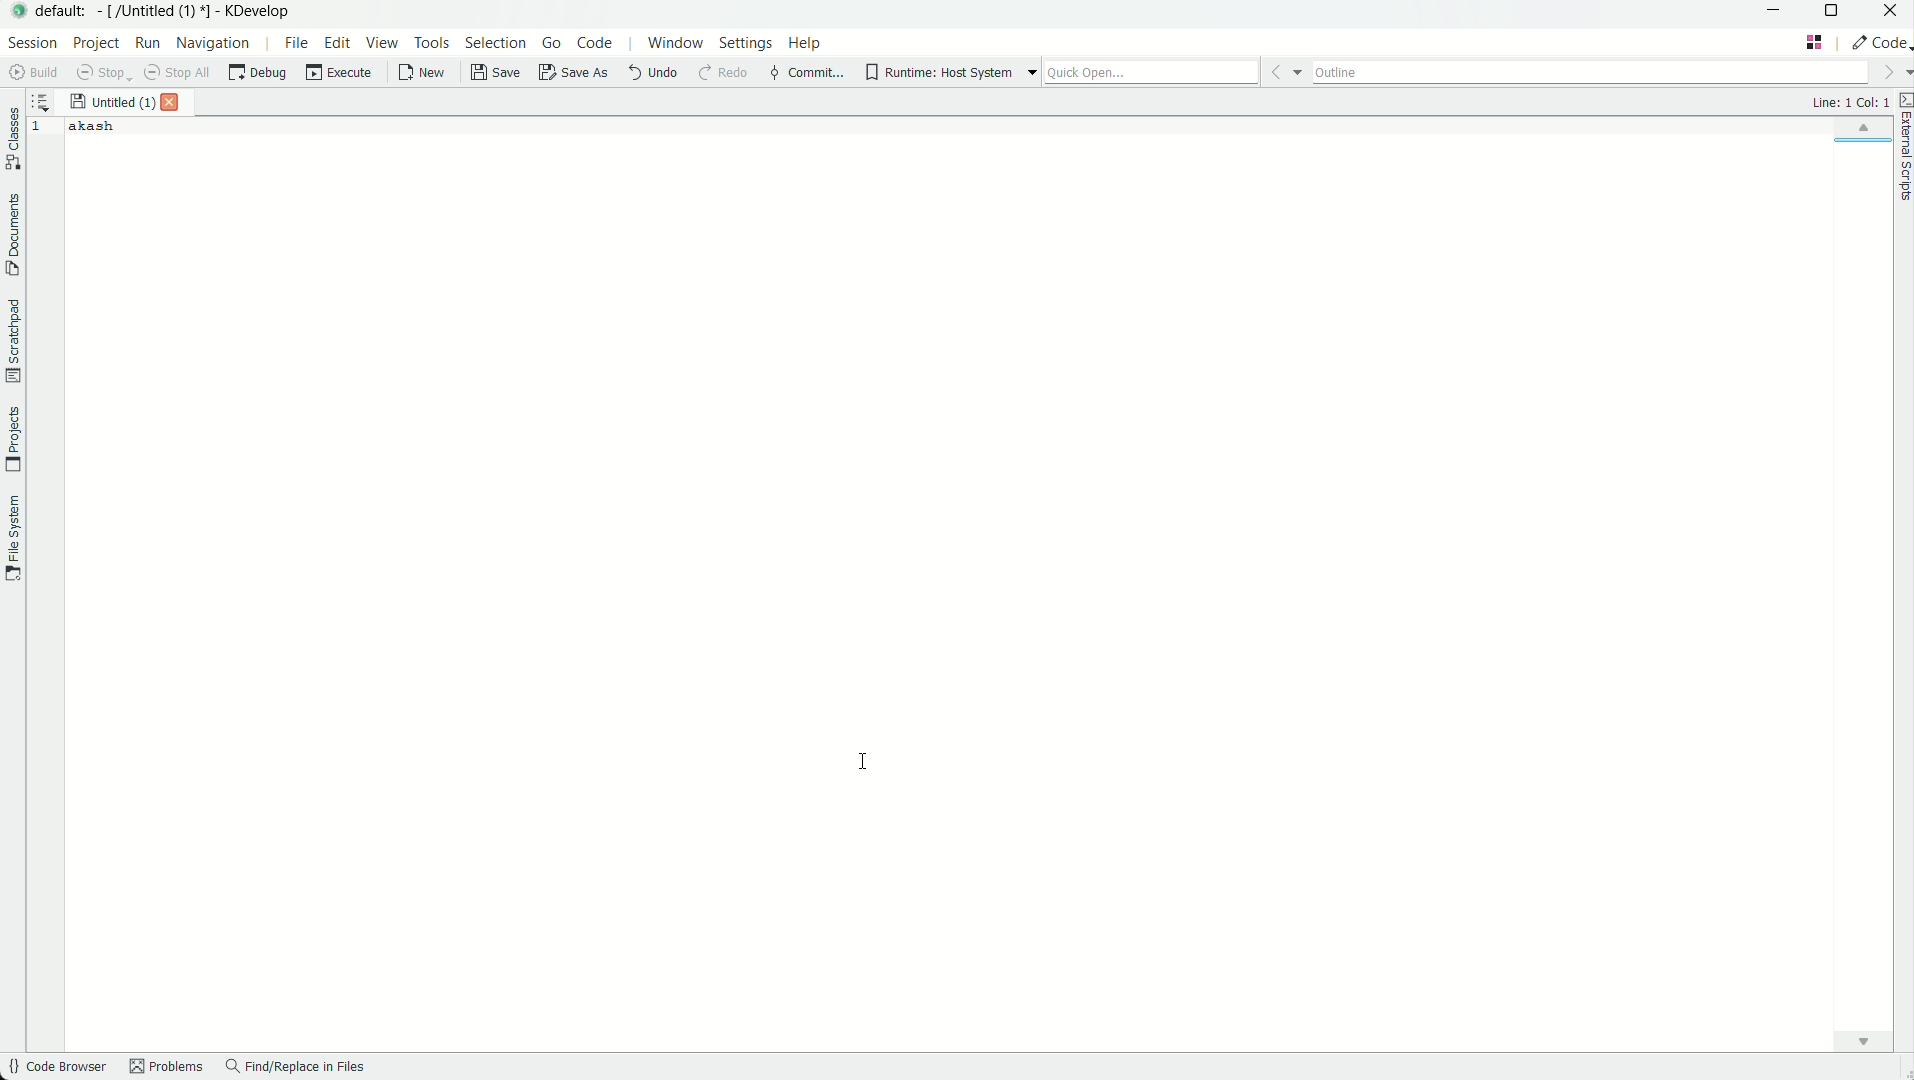 The image size is (1914, 1080). What do you see at coordinates (553, 43) in the screenshot?
I see `go menu` at bounding box center [553, 43].